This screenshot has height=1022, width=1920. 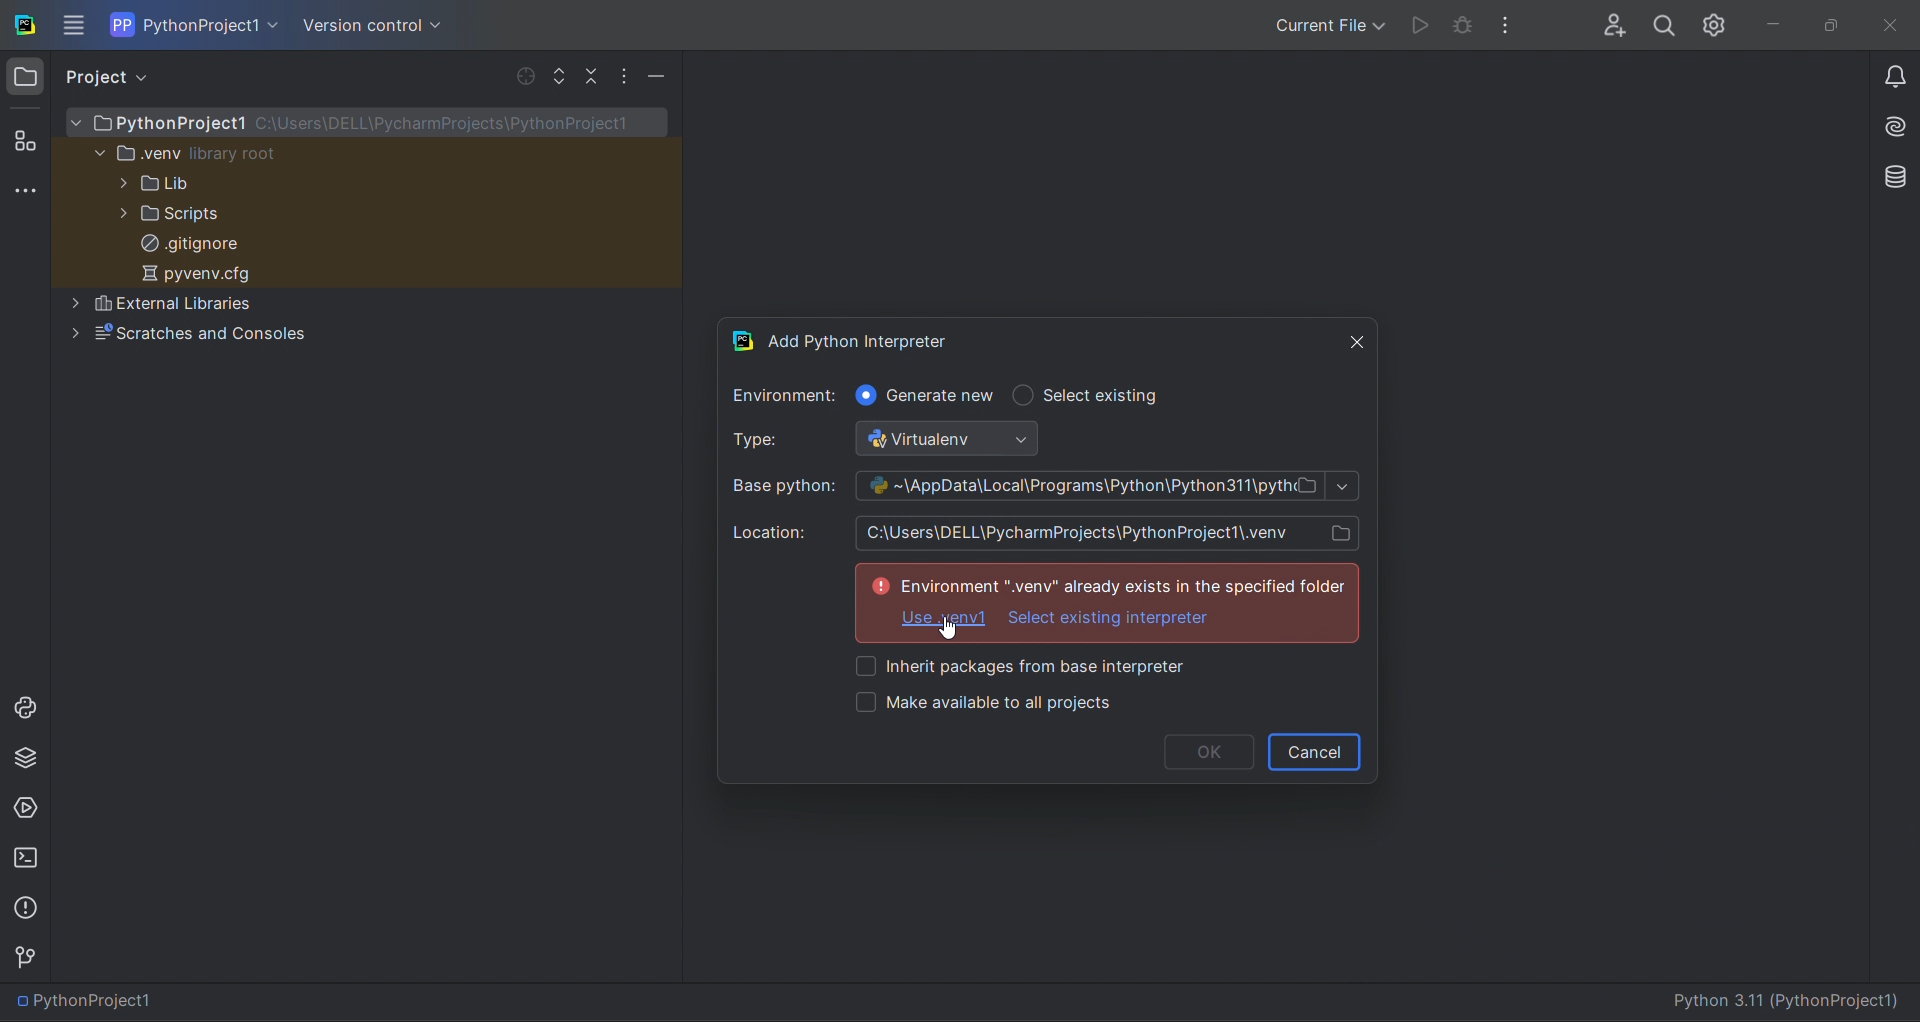 I want to click on minimize, so click(x=1770, y=24).